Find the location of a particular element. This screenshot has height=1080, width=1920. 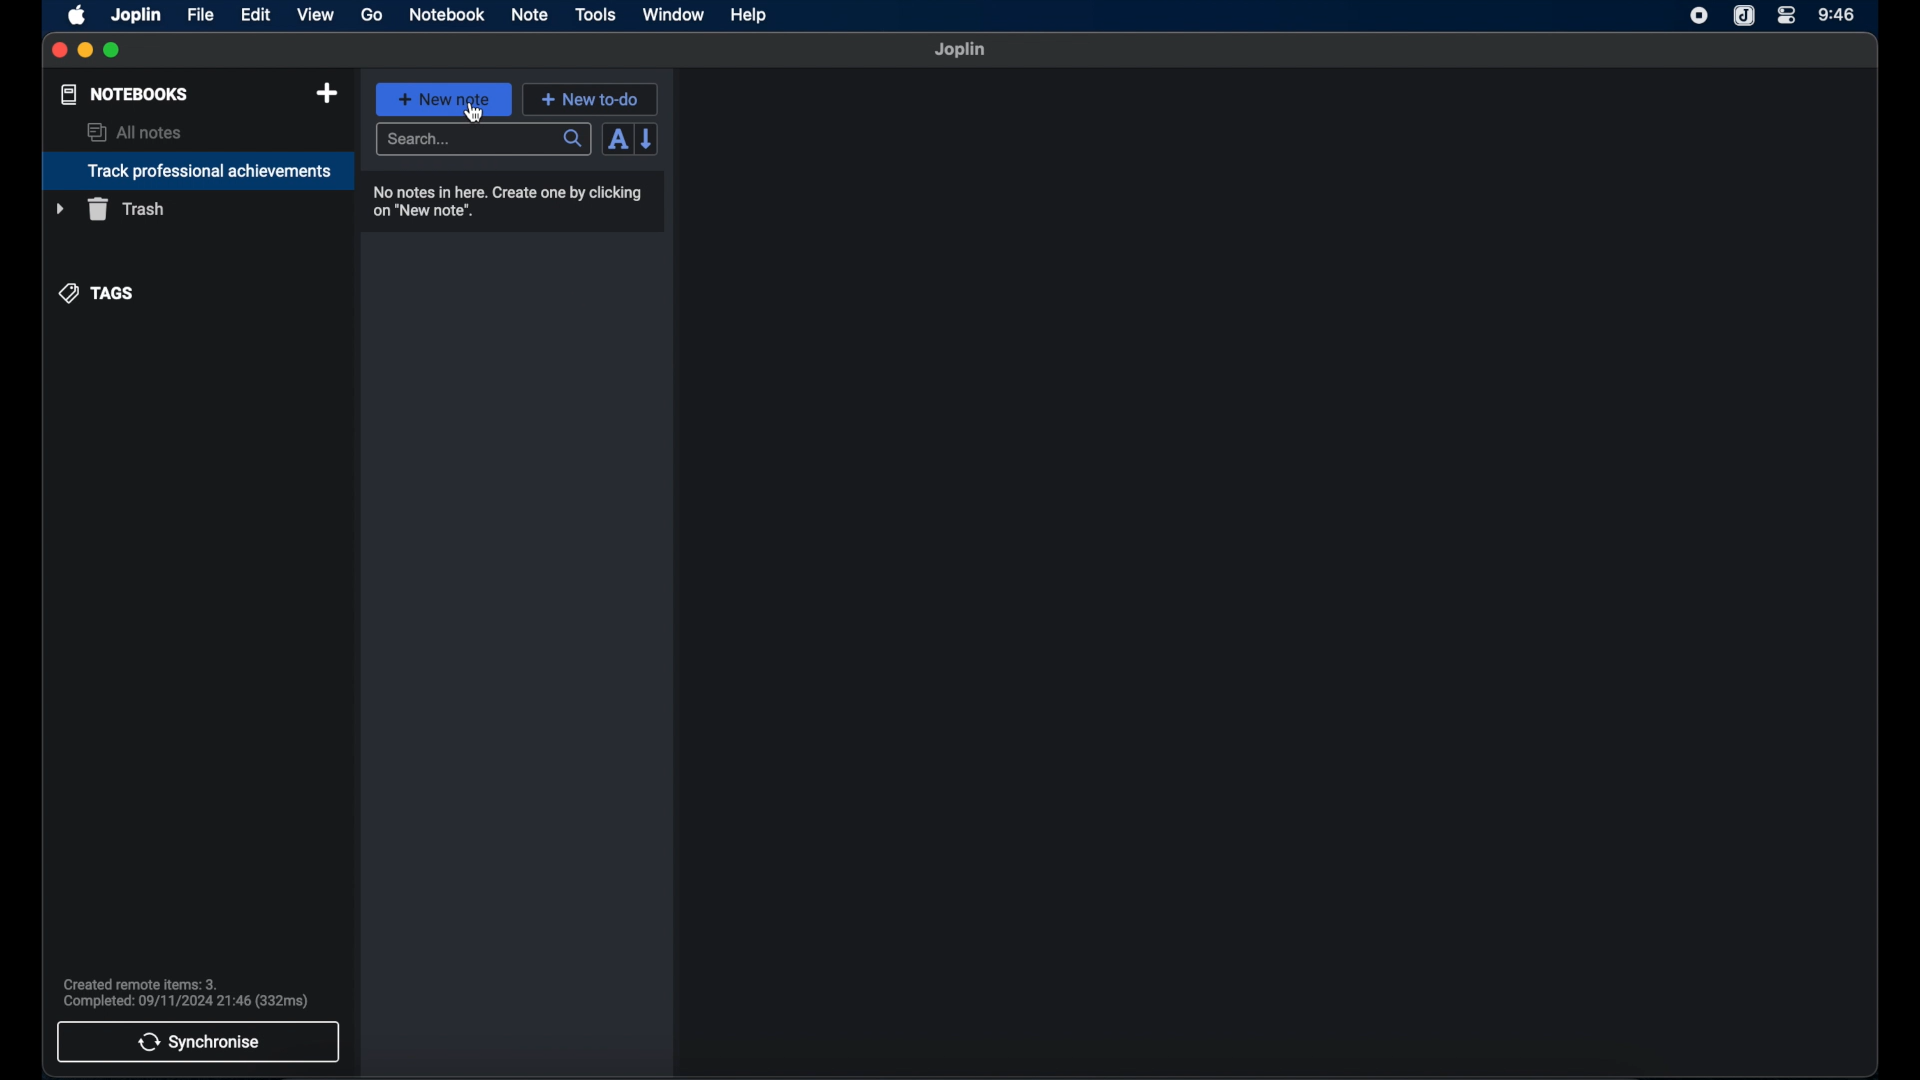

new notebook is located at coordinates (327, 93).